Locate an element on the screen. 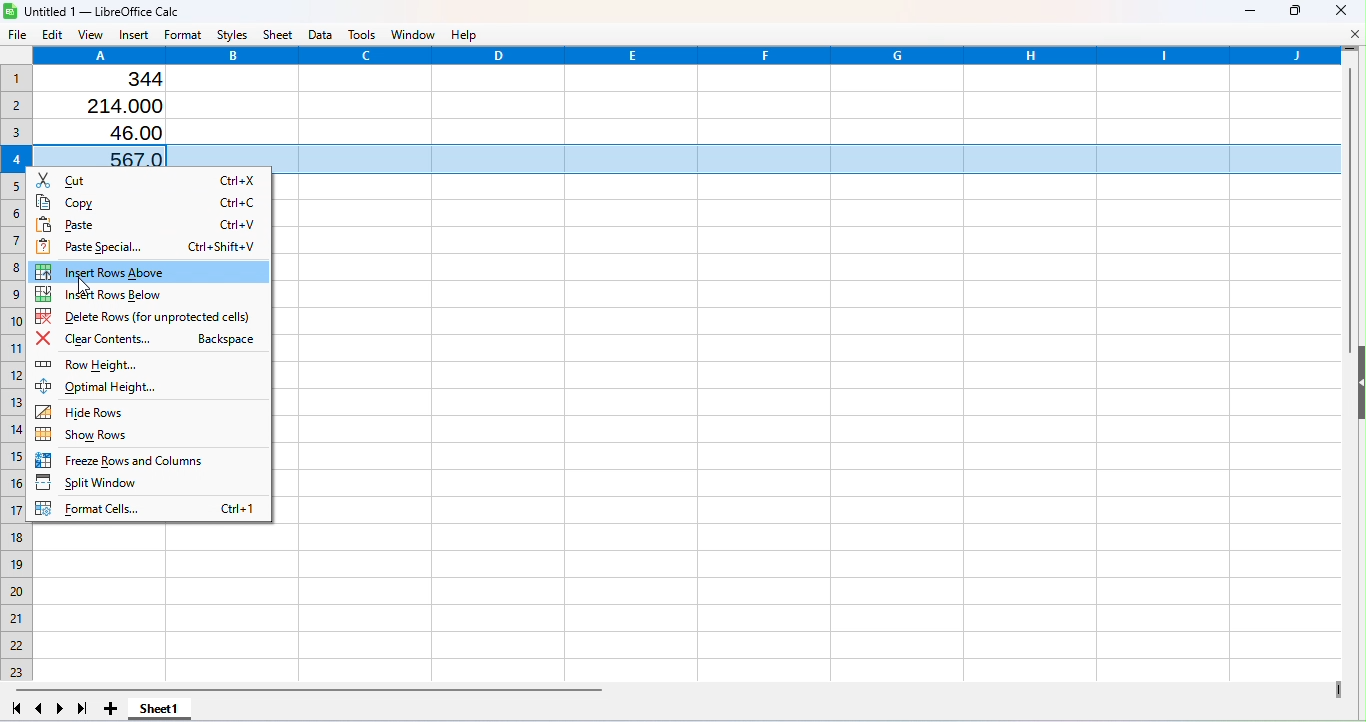 This screenshot has width=1366, height=722. Add a new sheet is located at coordinates (110, 708).